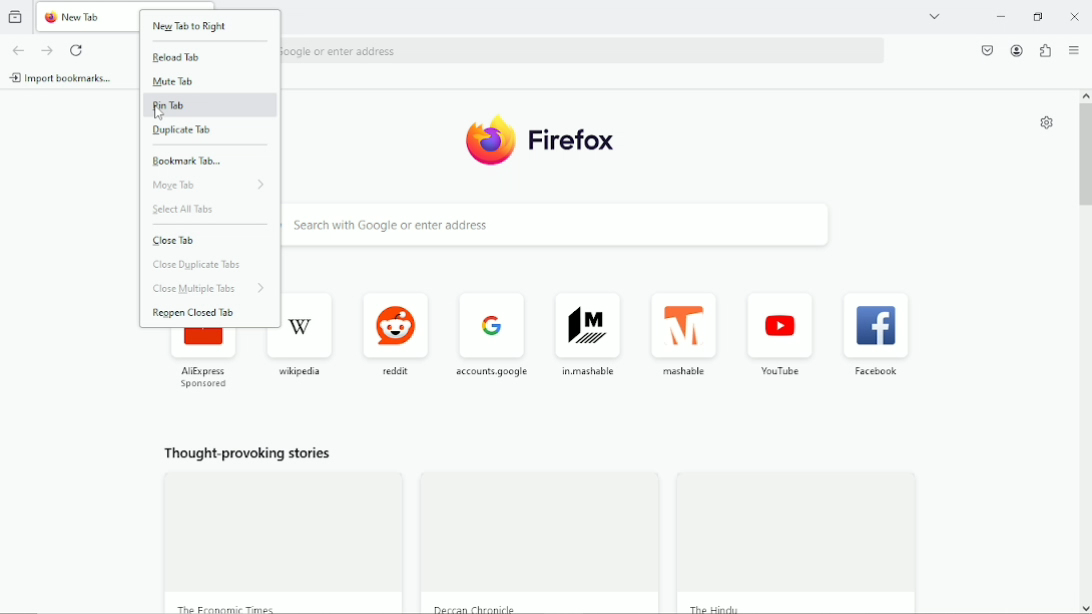  Describe the element at coordinates (89, 18) in the screenshot. I see `Current tab` at that location.